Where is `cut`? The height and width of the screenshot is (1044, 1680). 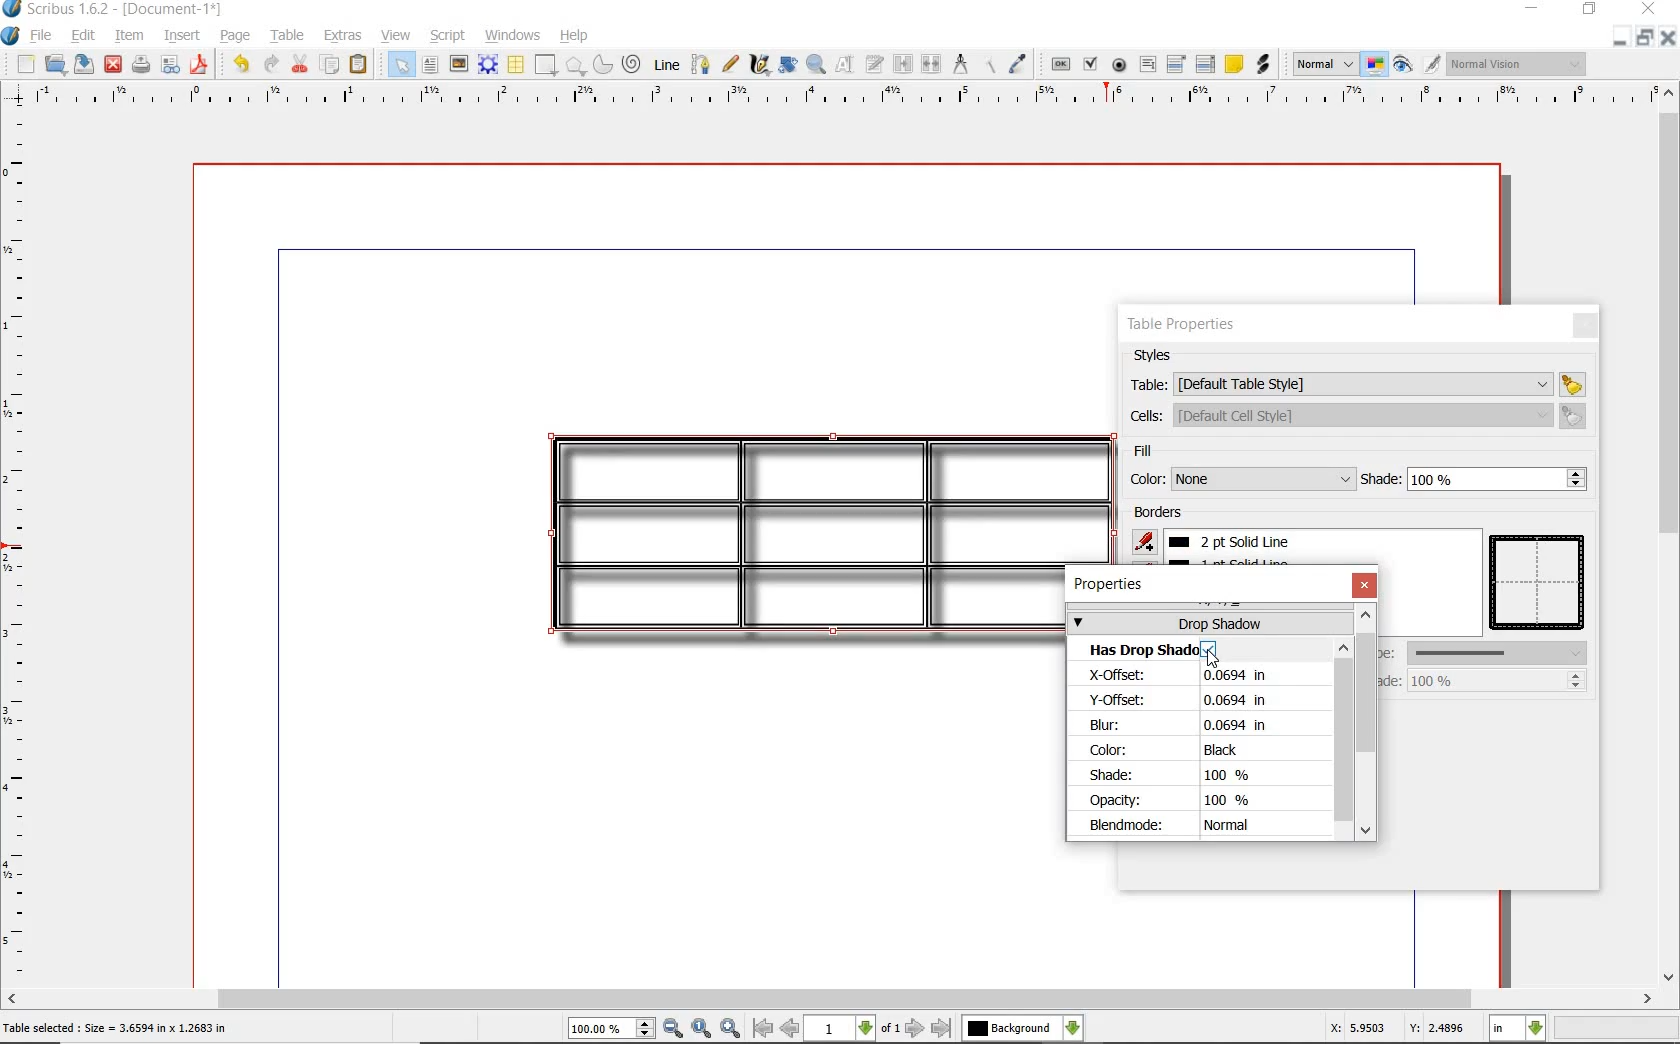
cut is located at coordinates (301, 65).